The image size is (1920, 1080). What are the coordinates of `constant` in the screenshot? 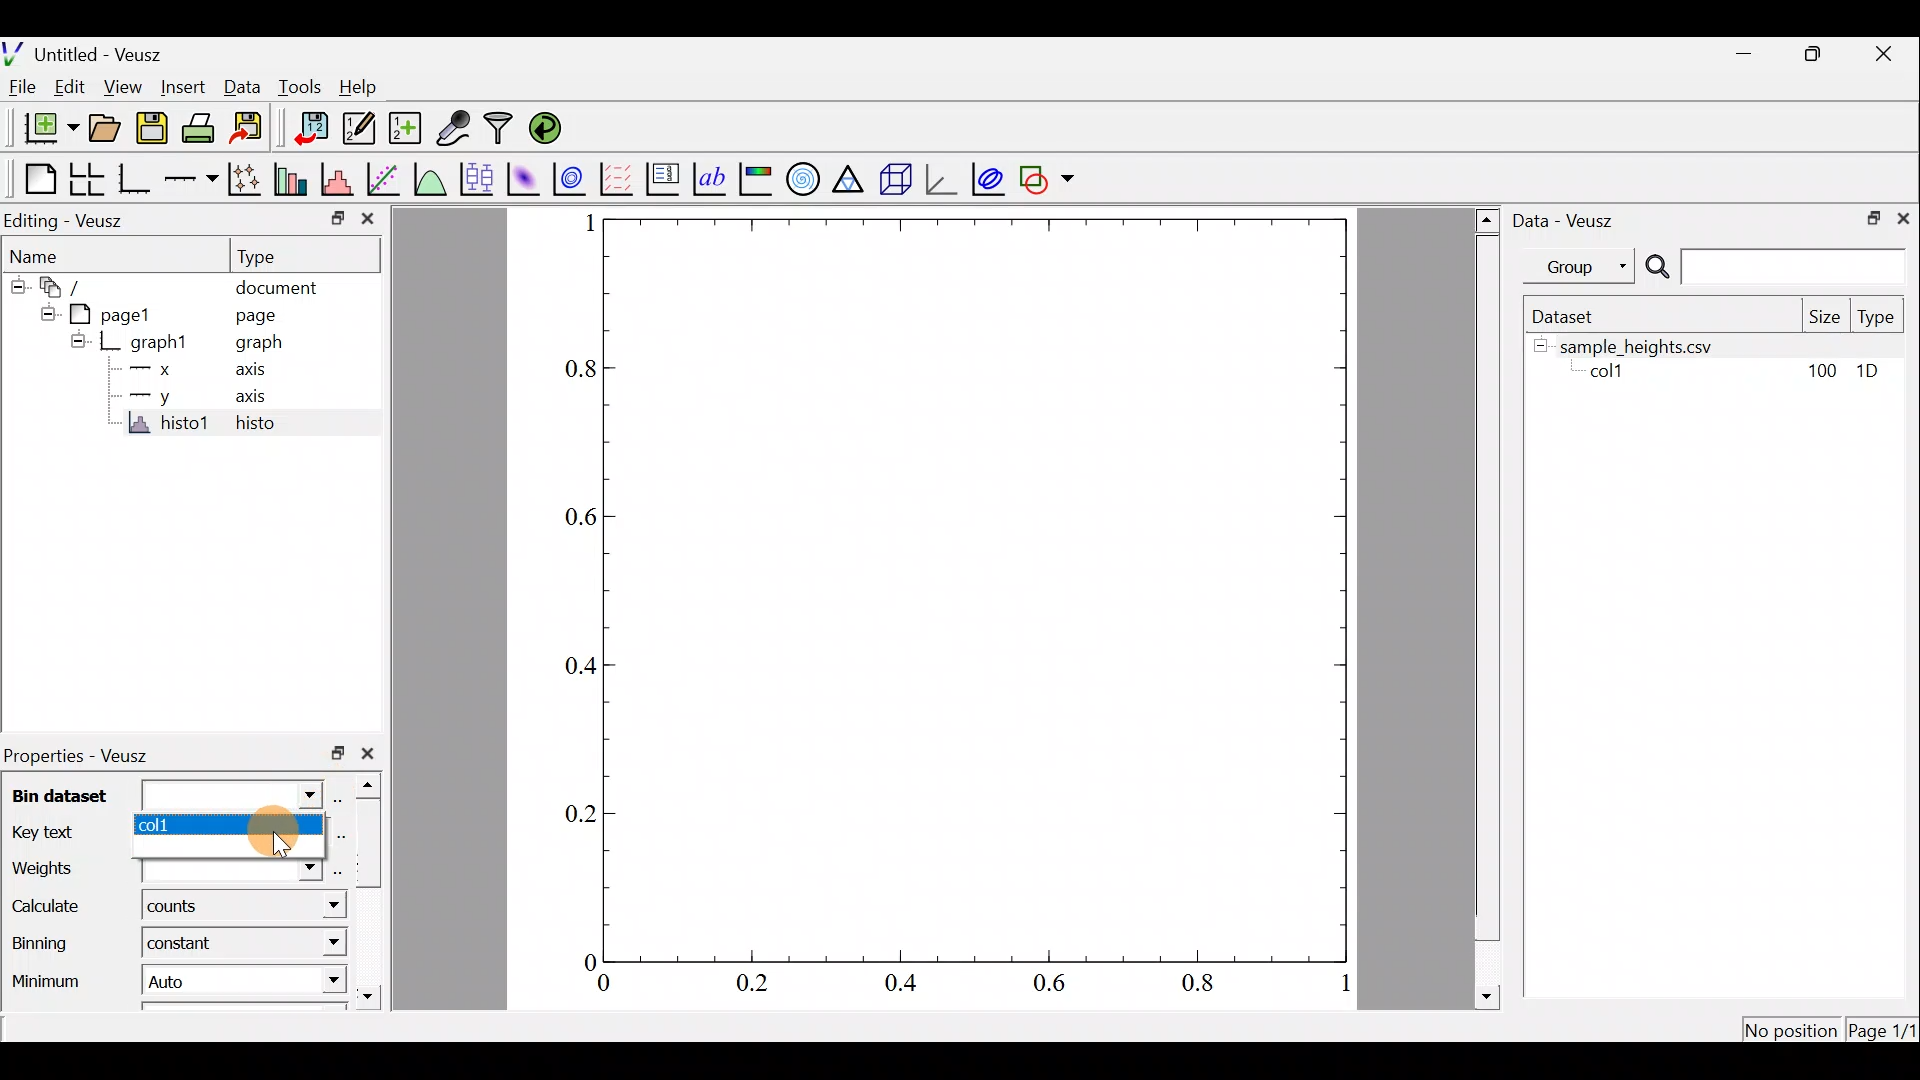 It's located at (190, 948).